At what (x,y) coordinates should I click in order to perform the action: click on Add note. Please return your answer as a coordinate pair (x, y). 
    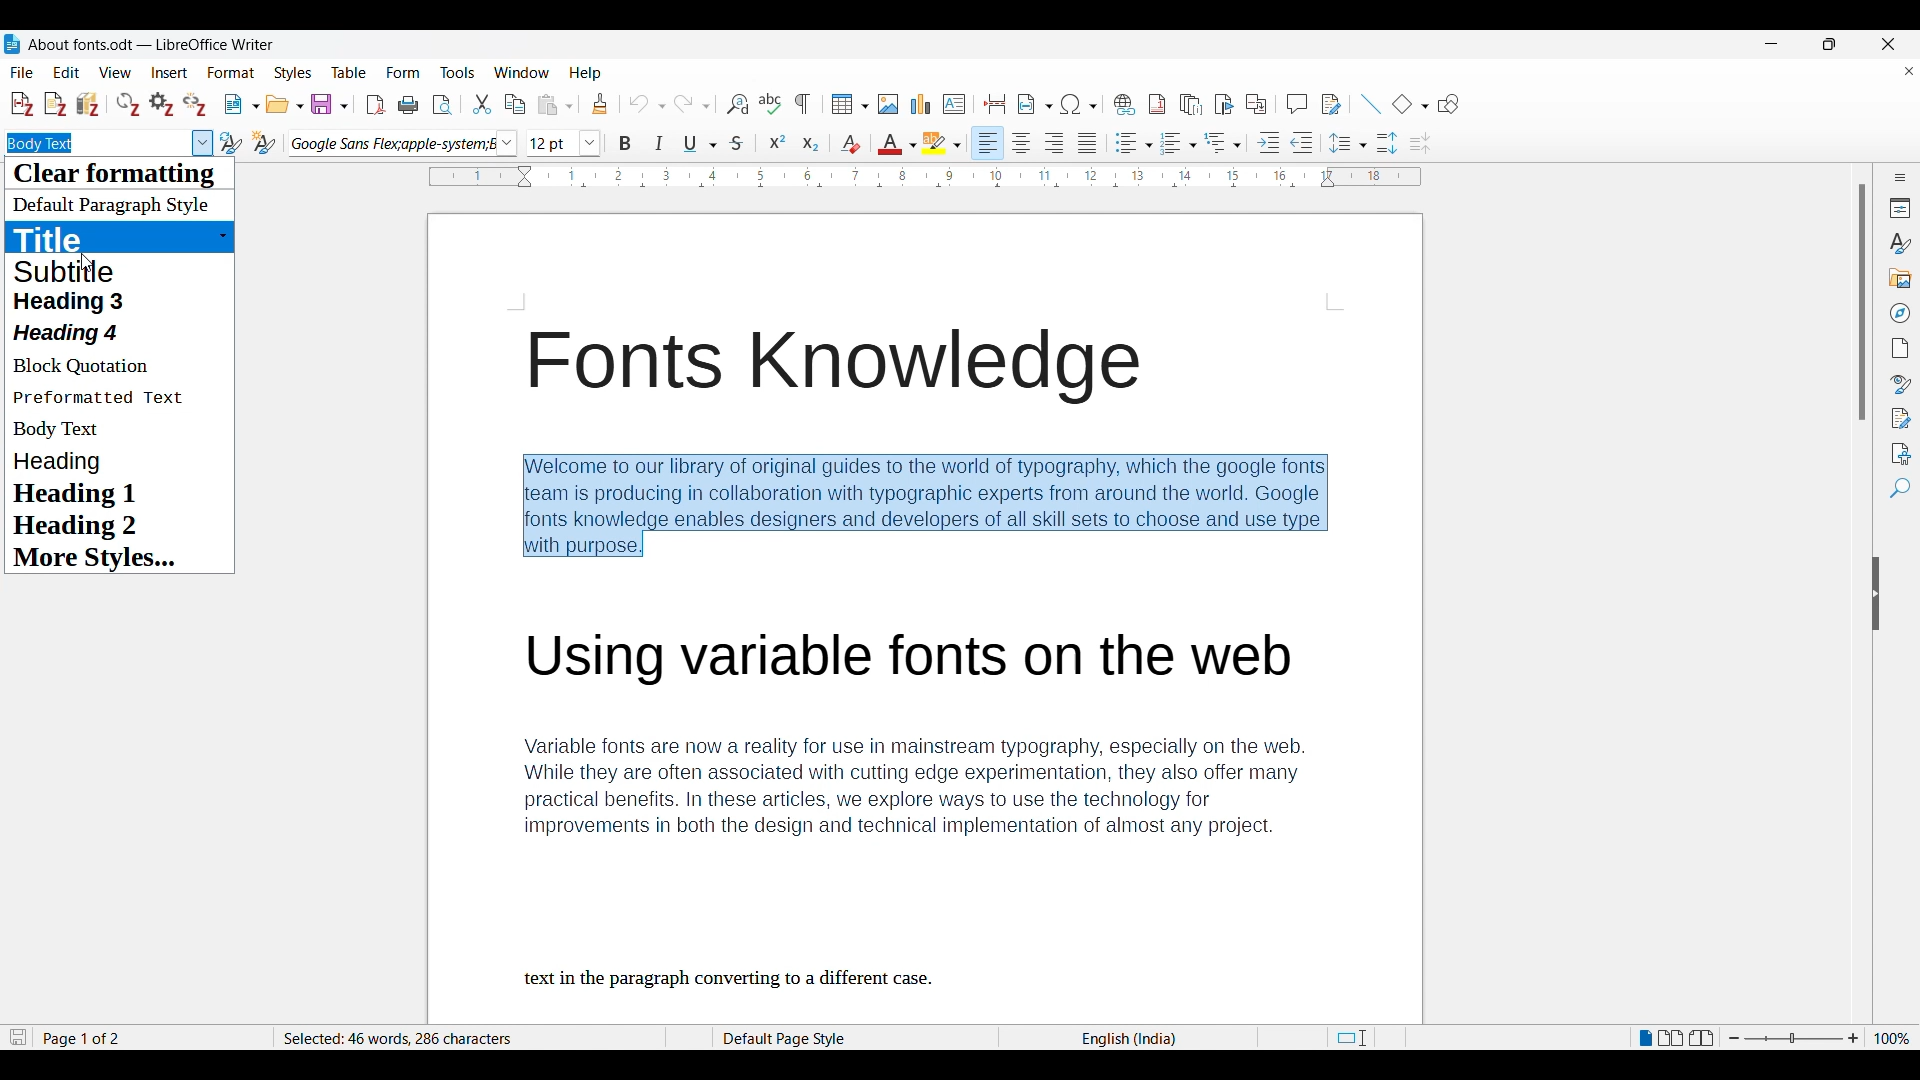
    Looking at the image, I should click on (56, 105).